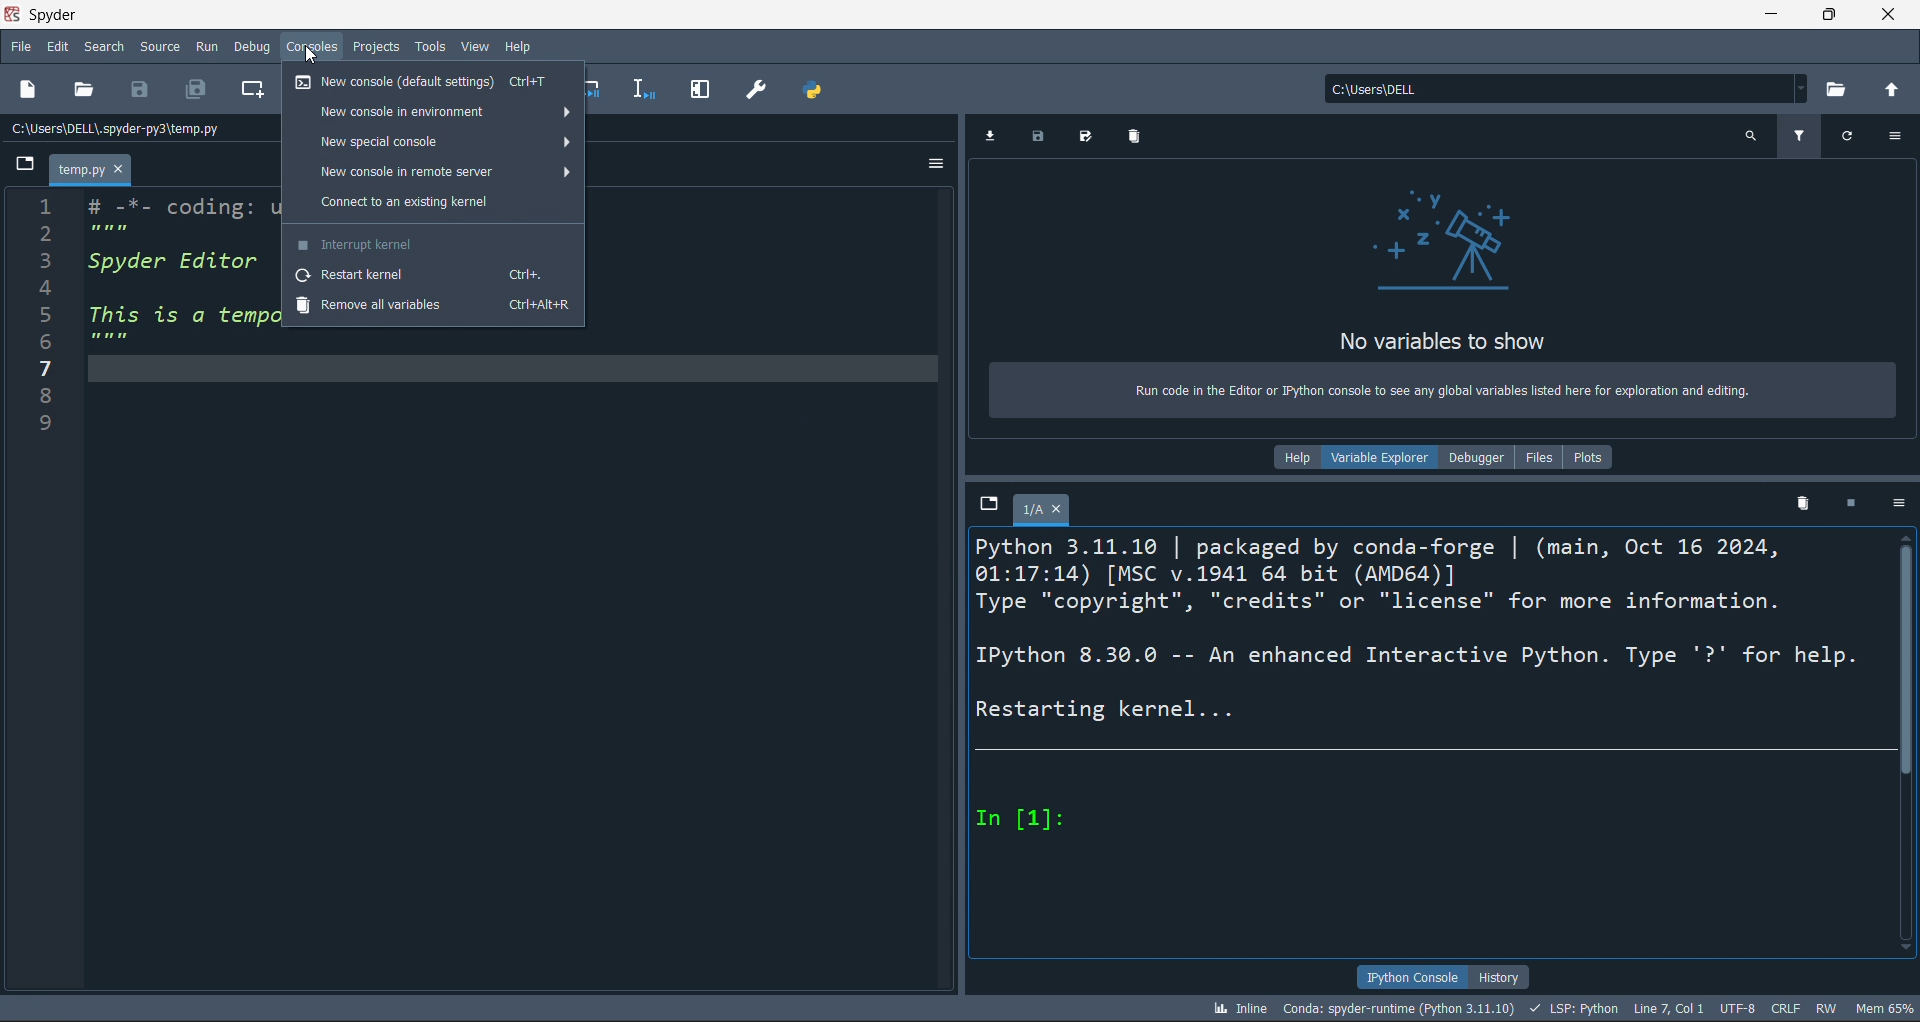 The width and height of the screenshot is (1920, 1022). Describe the element at coordinates (1833, 83) in the screenshot. I see `open directory` at that location.